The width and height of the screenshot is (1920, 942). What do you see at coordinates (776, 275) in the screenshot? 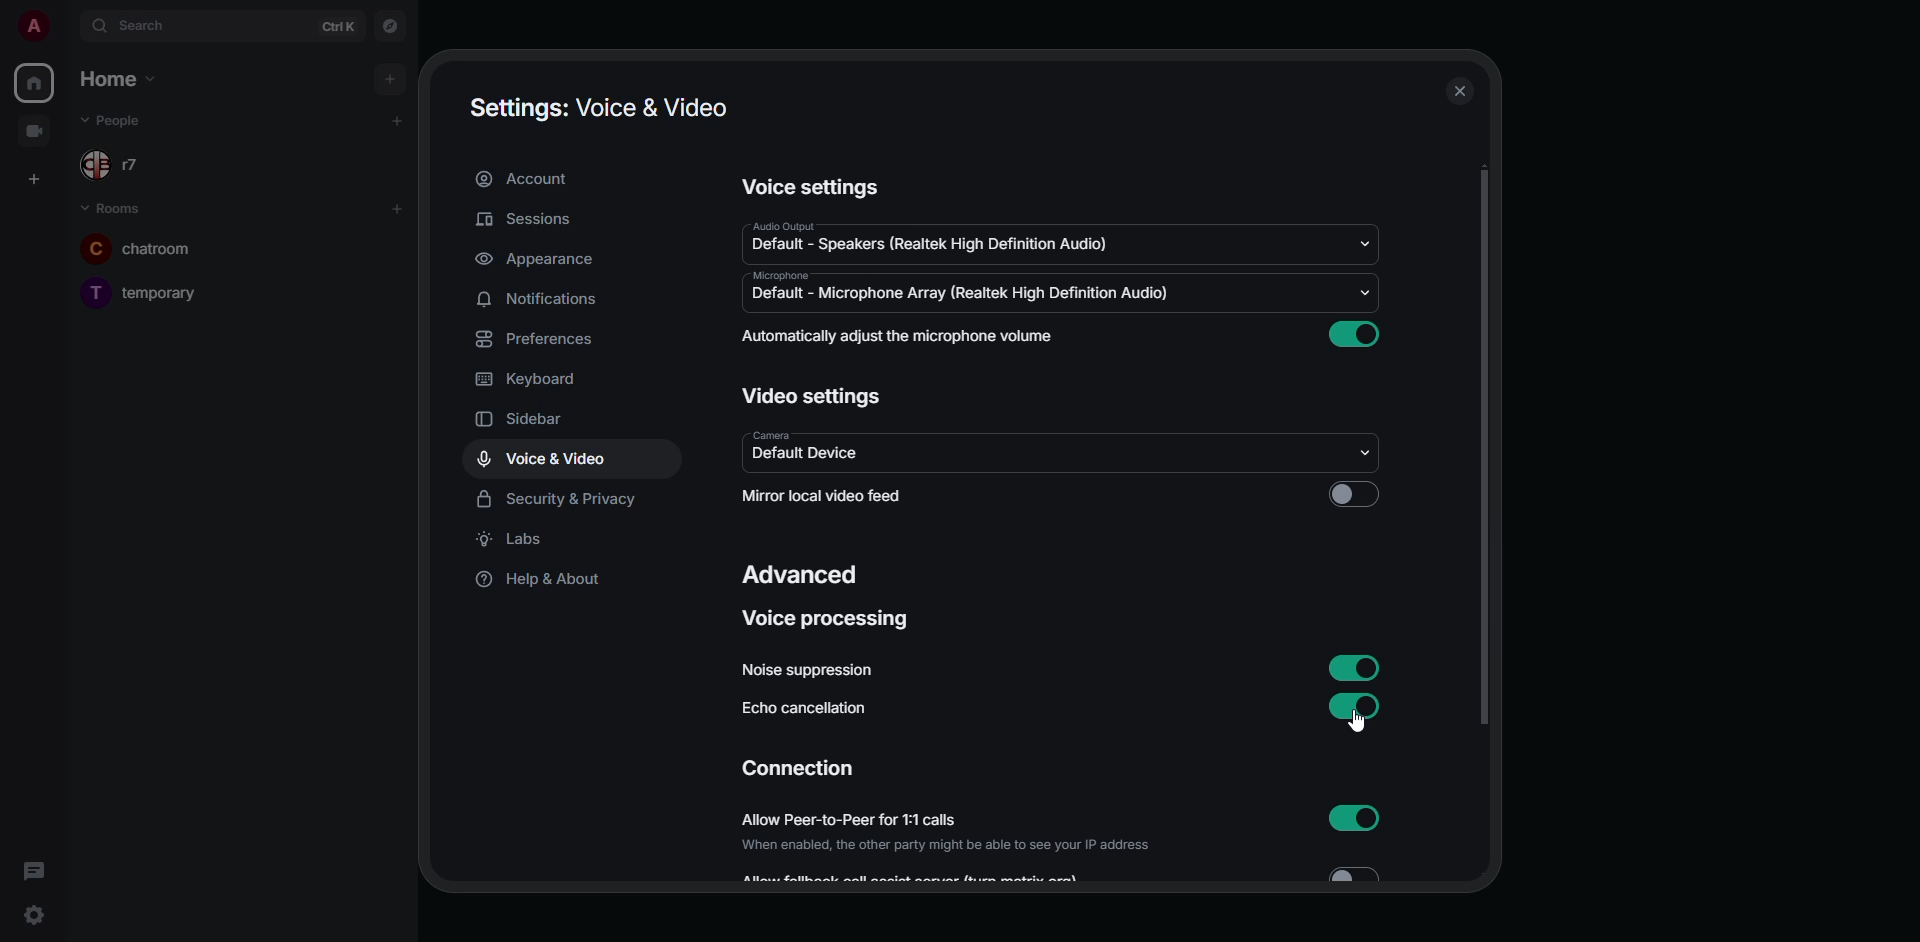
I see `microphone` at bounding box center [776, 275].